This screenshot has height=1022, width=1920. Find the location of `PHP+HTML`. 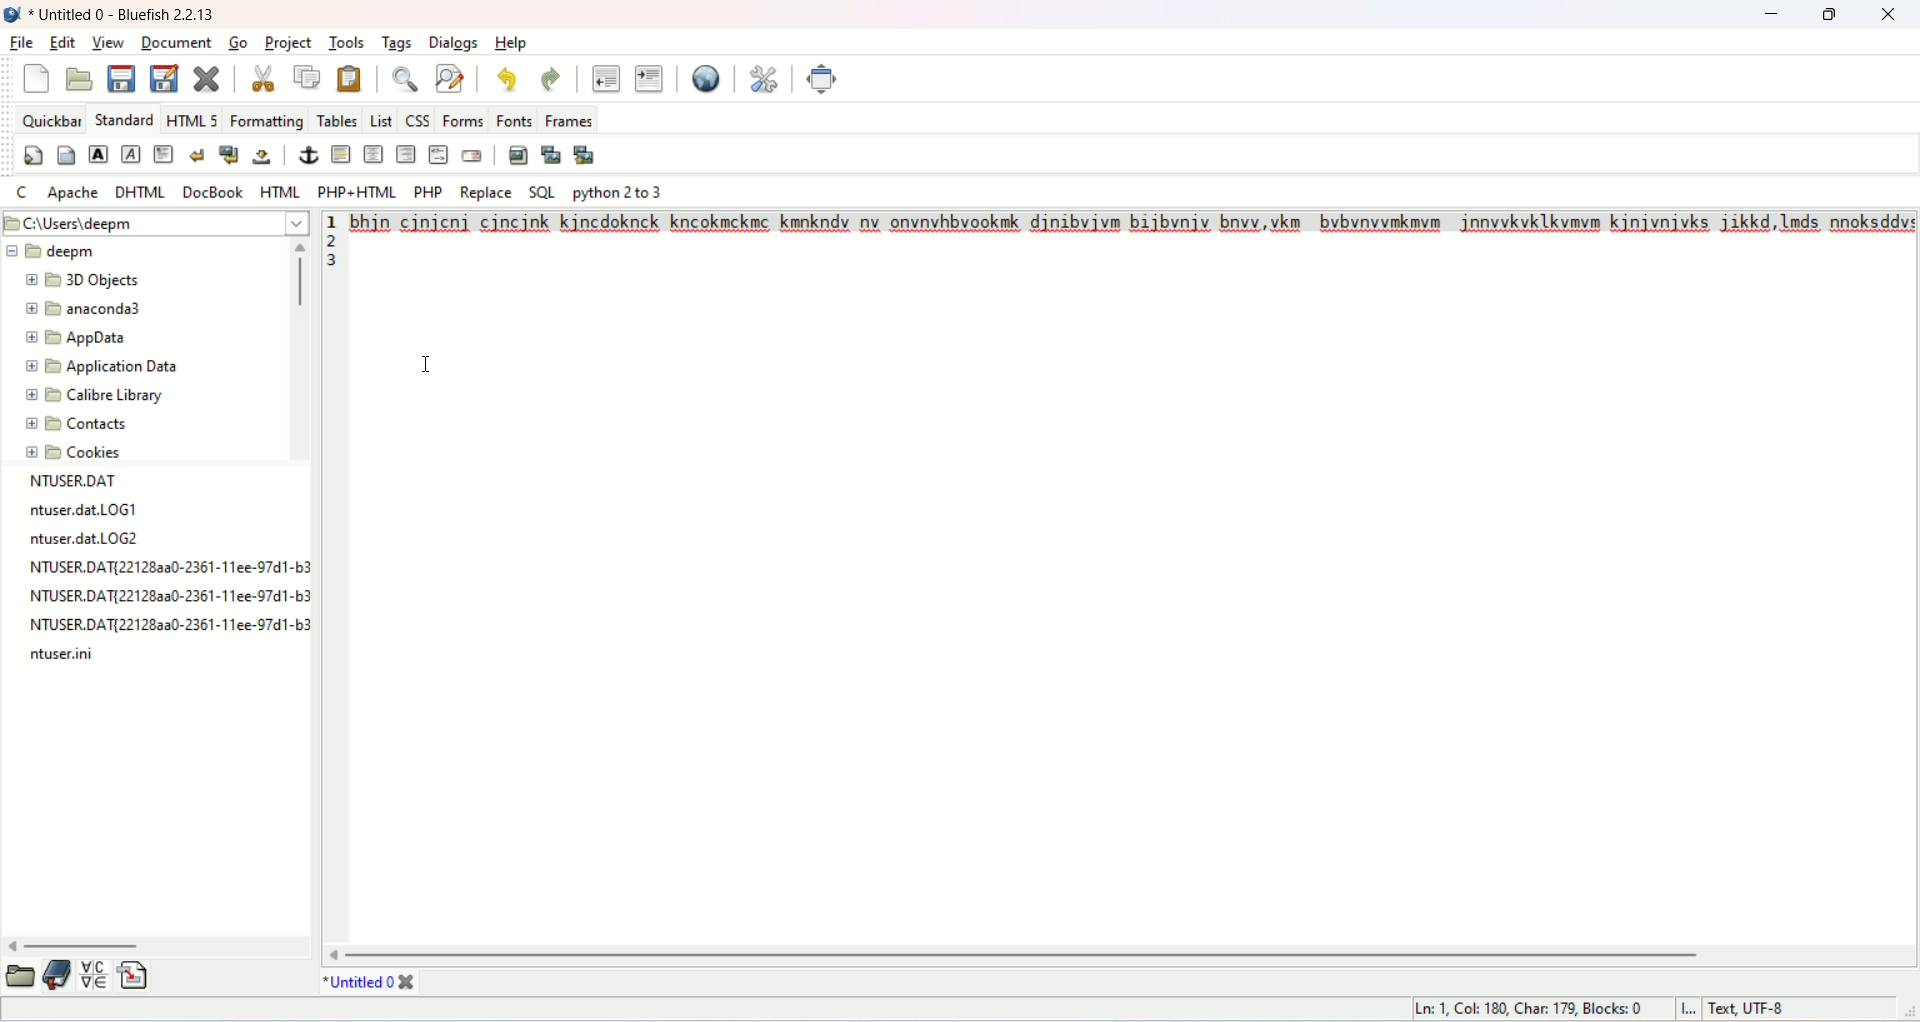

PHP+HTML is located at coordinates (358, 192).